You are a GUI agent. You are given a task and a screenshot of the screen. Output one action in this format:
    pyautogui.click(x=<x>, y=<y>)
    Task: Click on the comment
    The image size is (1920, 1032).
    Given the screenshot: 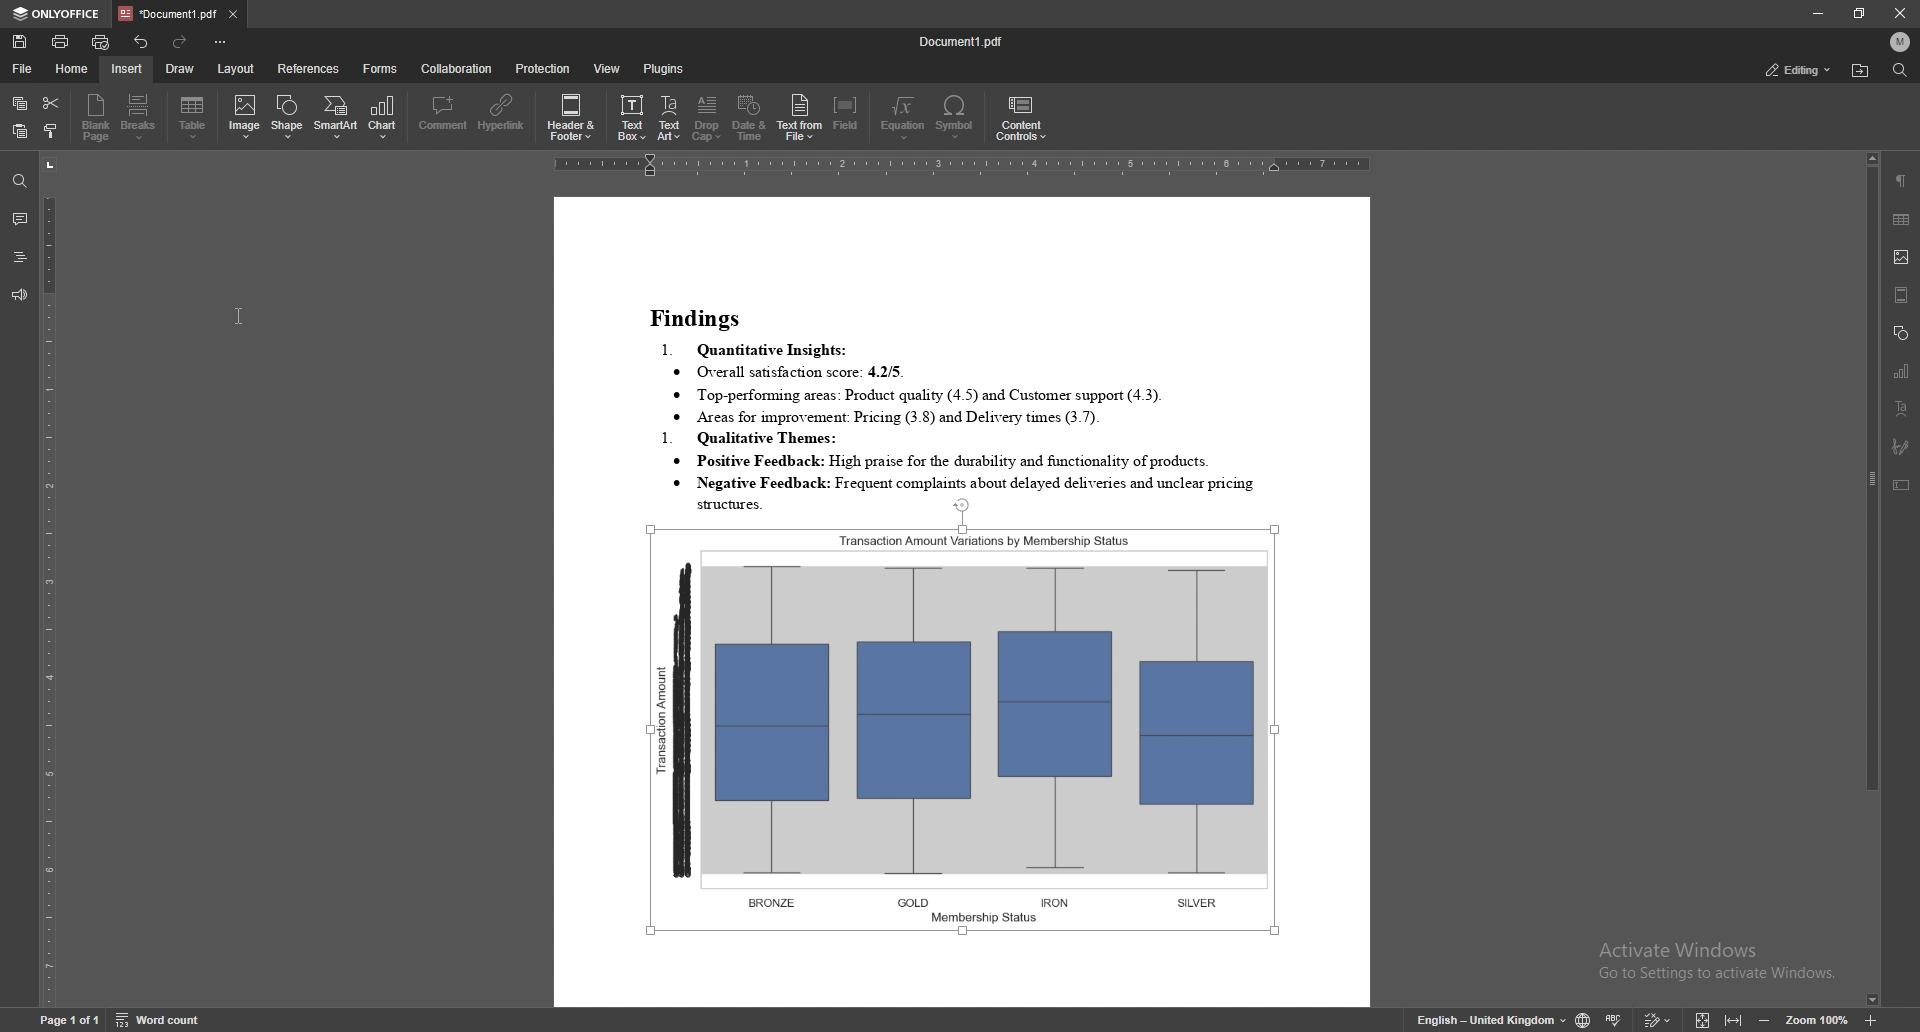 What is the action you would take?
    pyautogui.click(x=443, y=115)
    